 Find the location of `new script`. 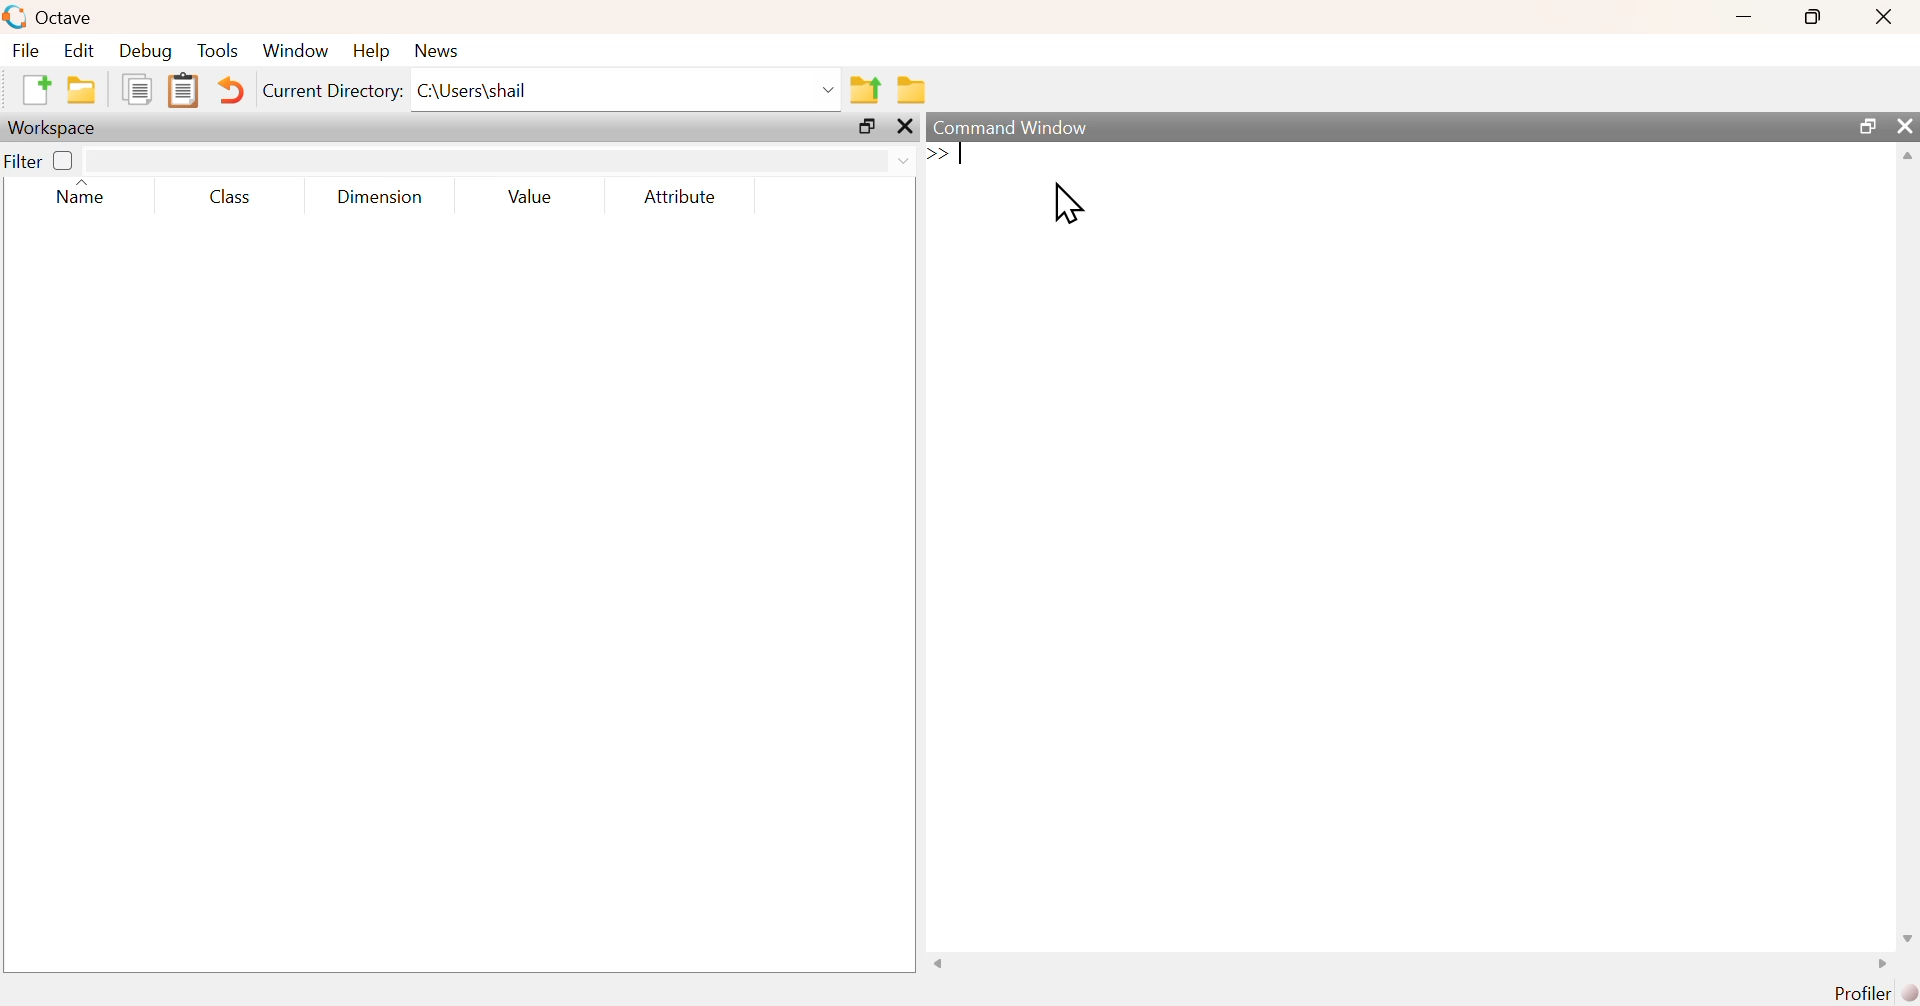

new script is located at coordinates (38, 88).